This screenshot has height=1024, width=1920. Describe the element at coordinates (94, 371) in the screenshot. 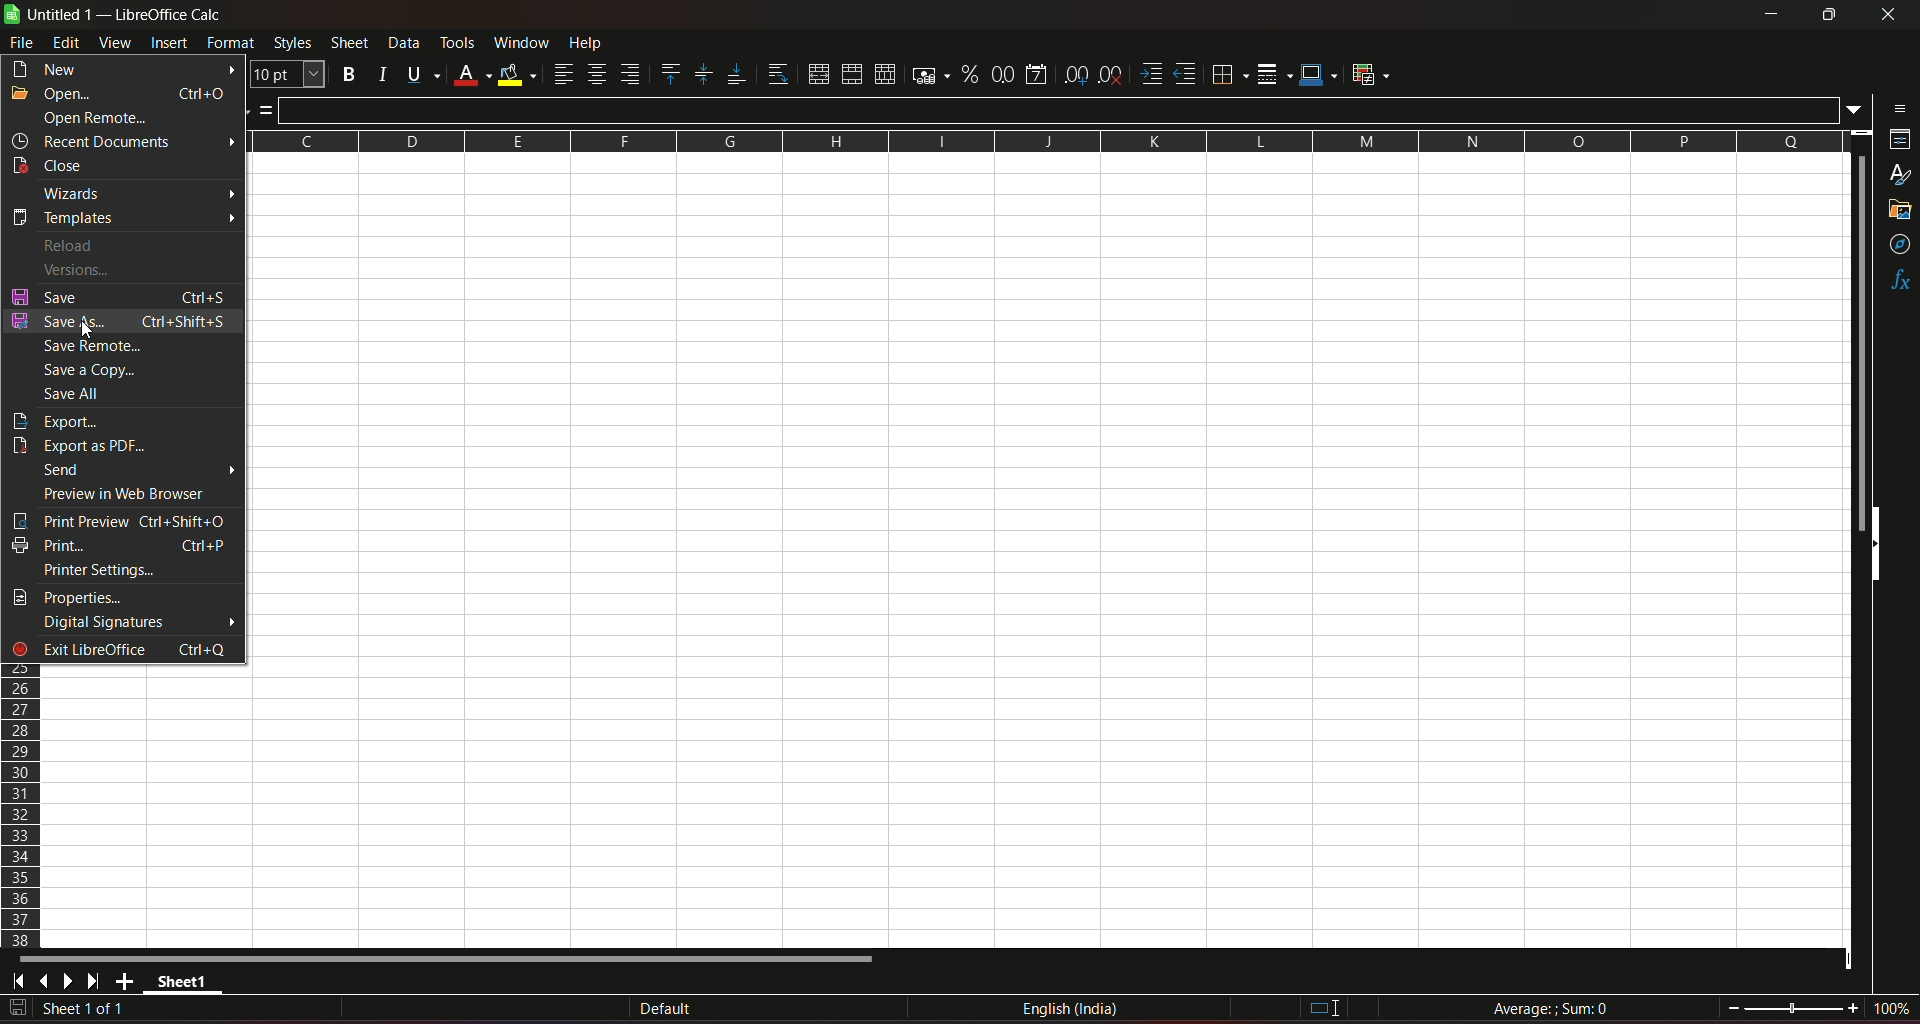

I see `save a copy` at that location.